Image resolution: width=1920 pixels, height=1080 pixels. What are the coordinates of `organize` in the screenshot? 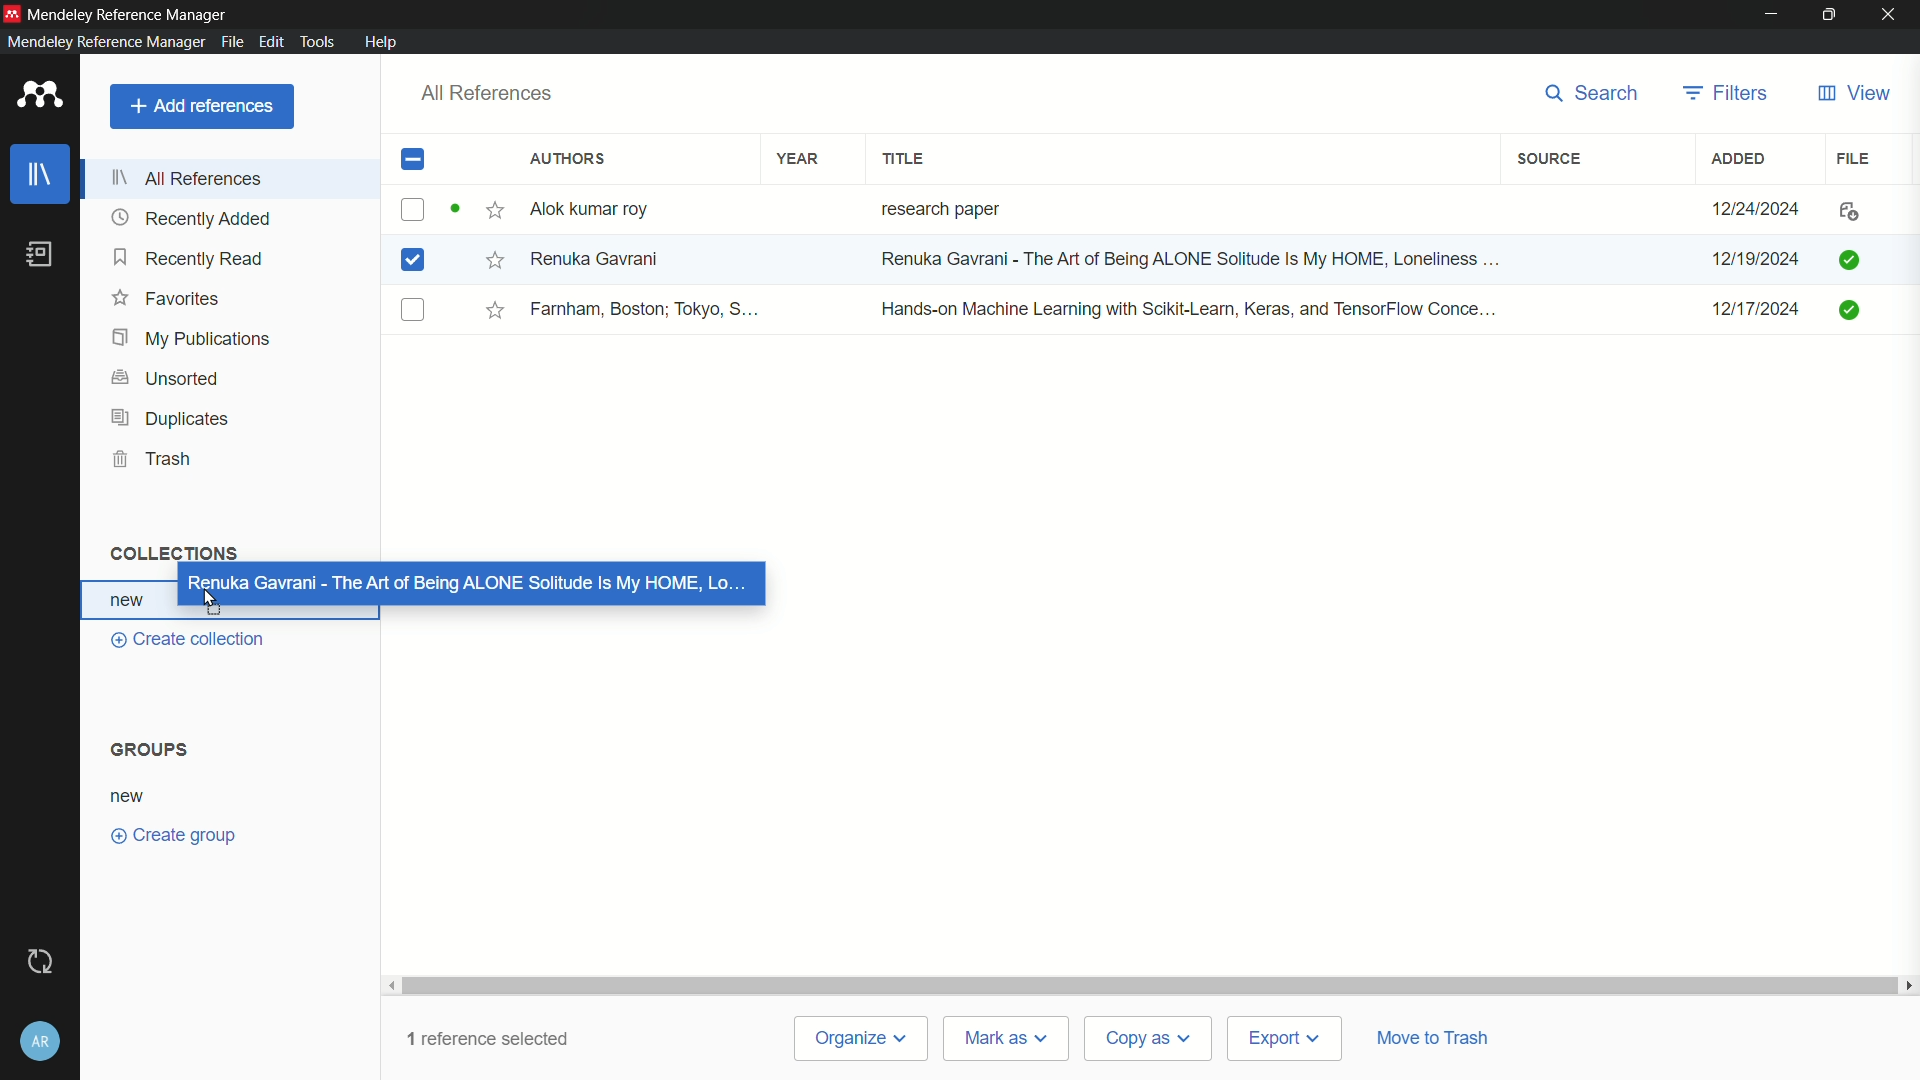 It's located at (862, 1039).